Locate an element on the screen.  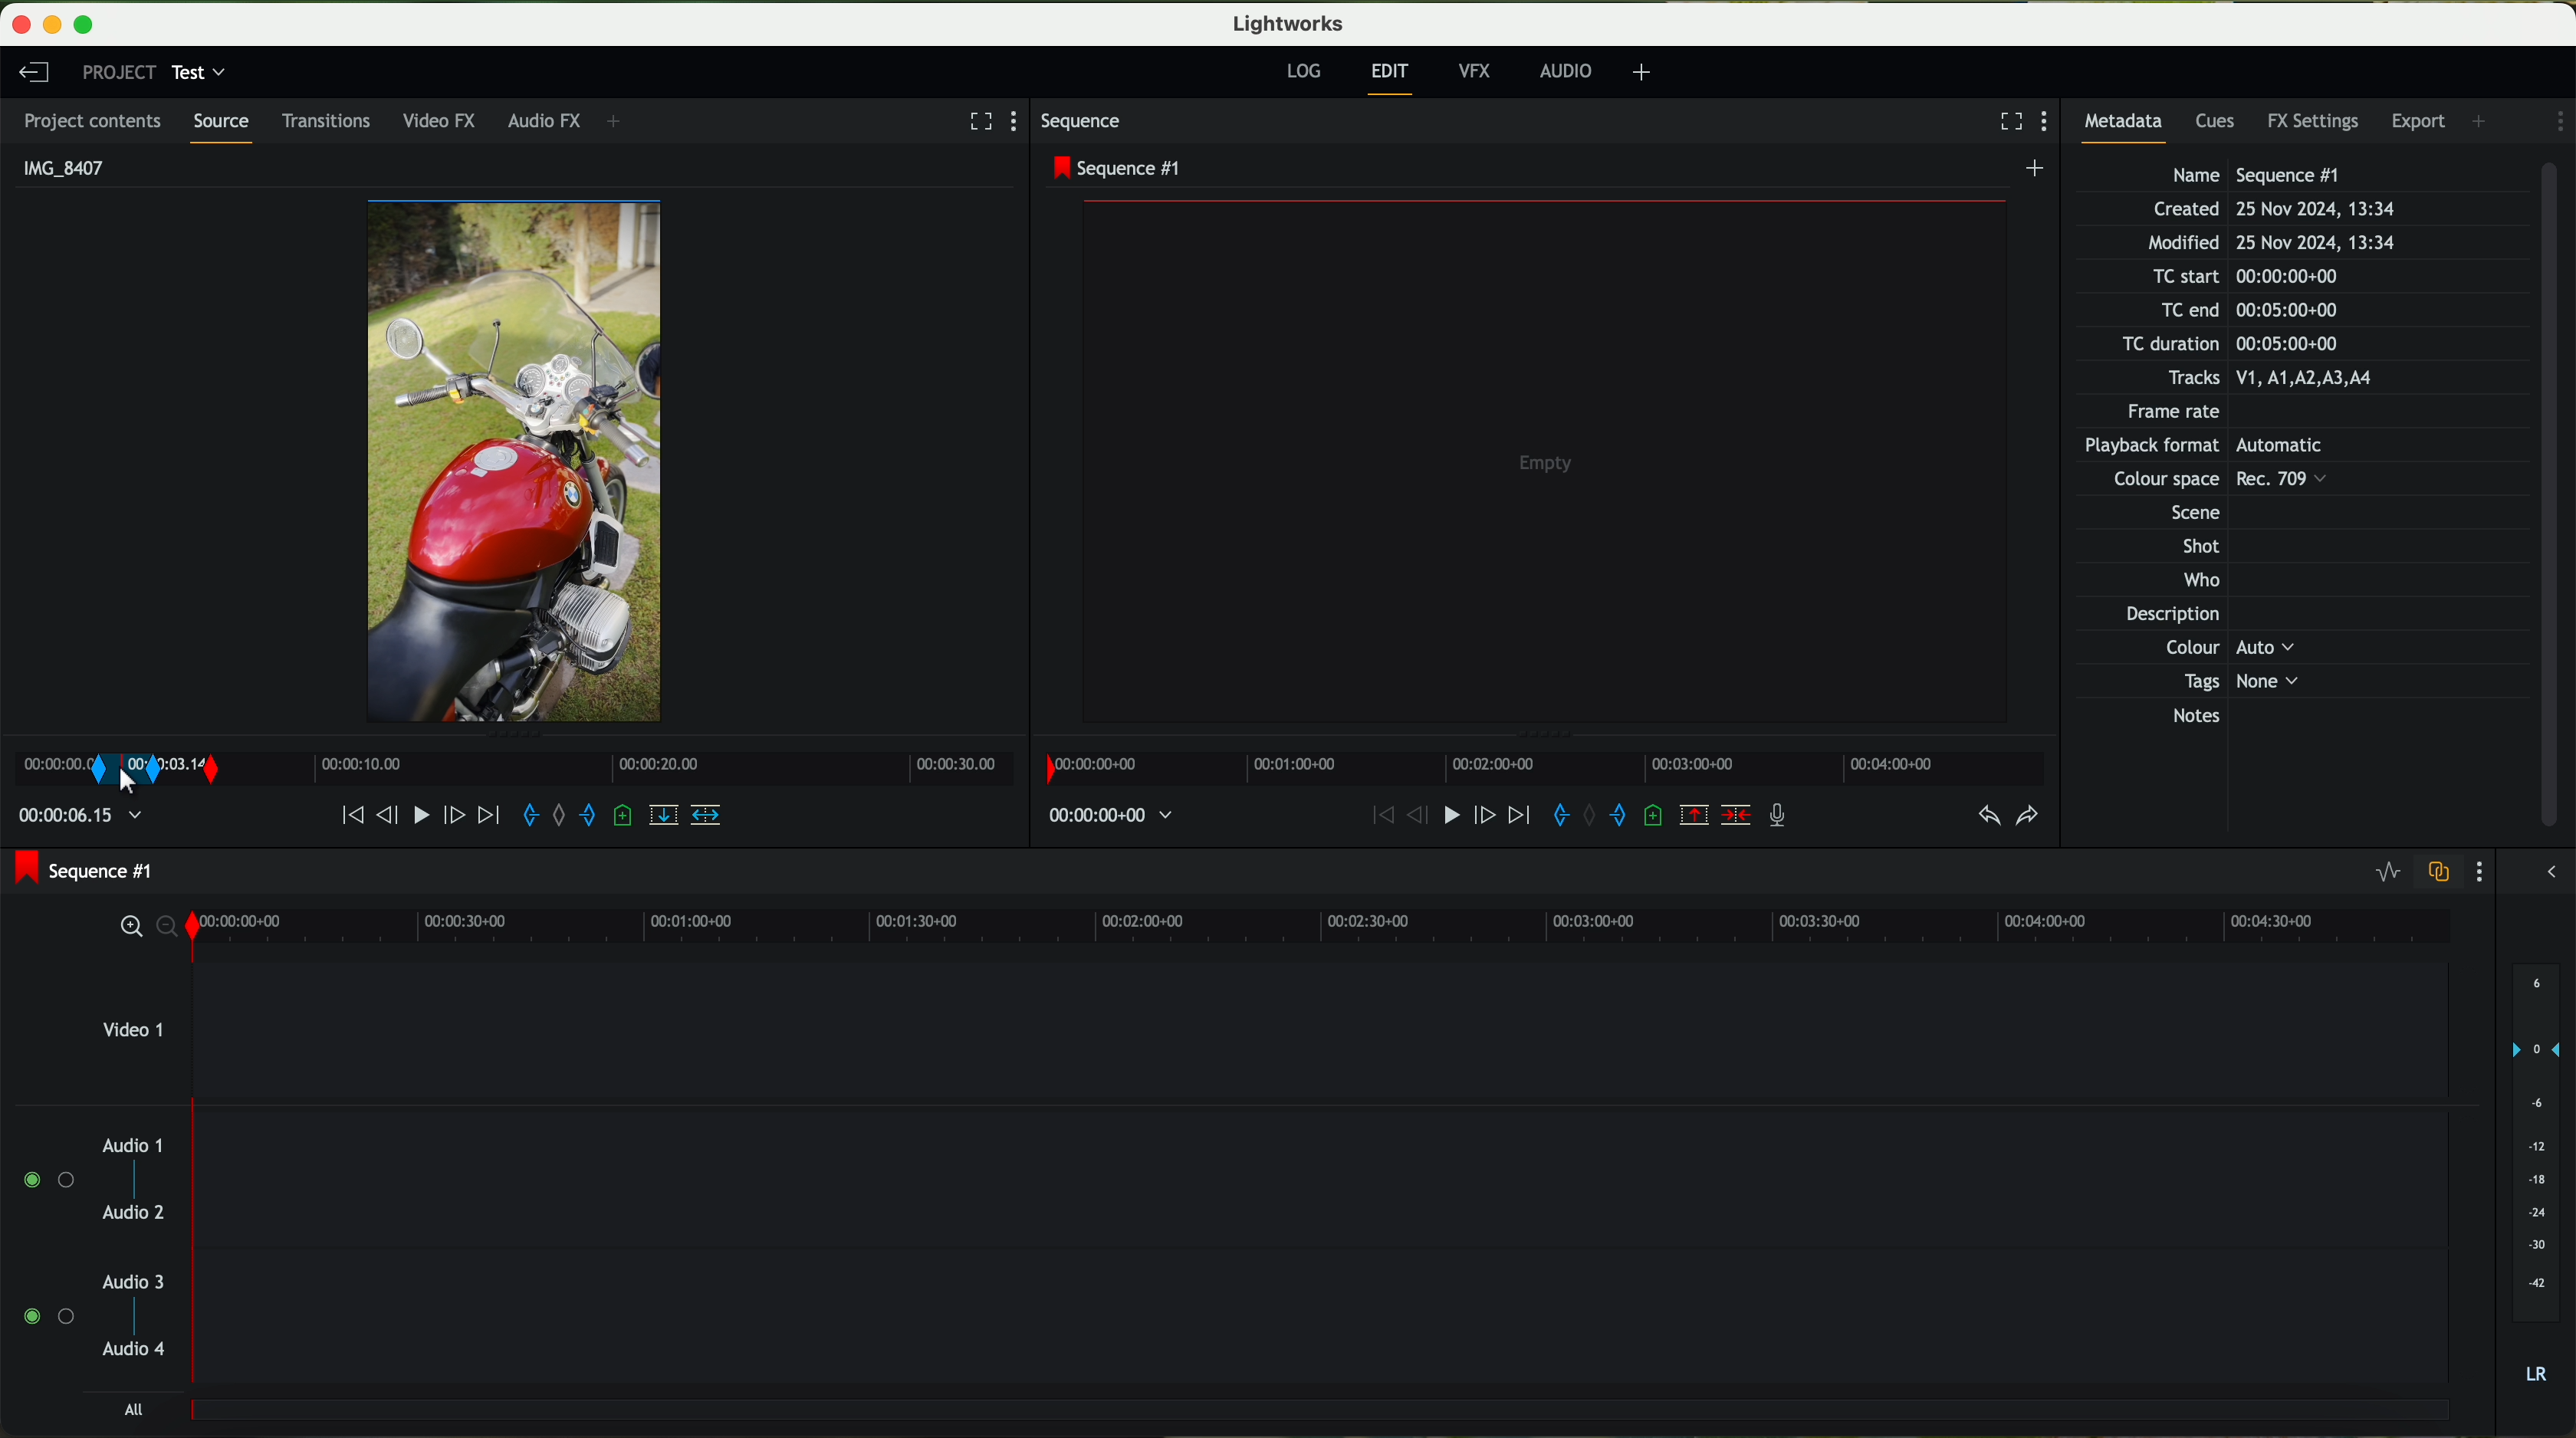
project contents is located at coordinates (95, 121).